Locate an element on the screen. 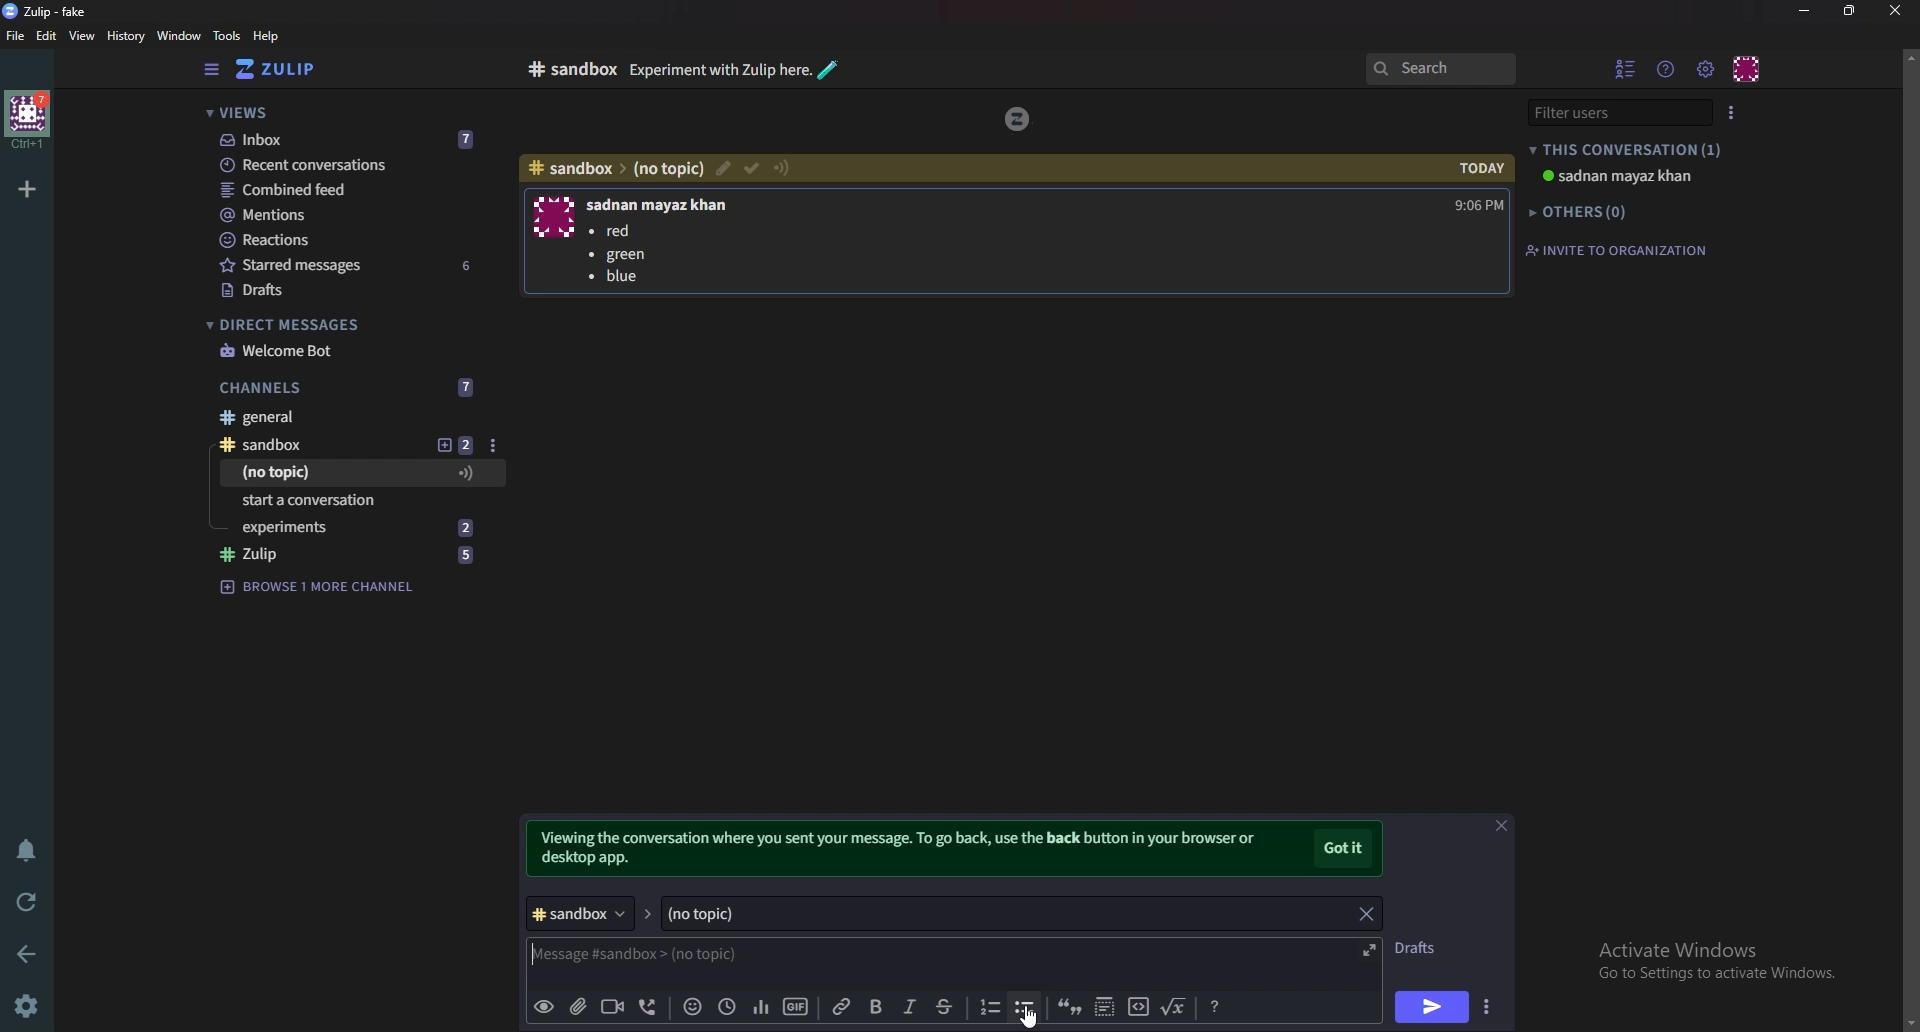  views is located at coordinates (352, 114).